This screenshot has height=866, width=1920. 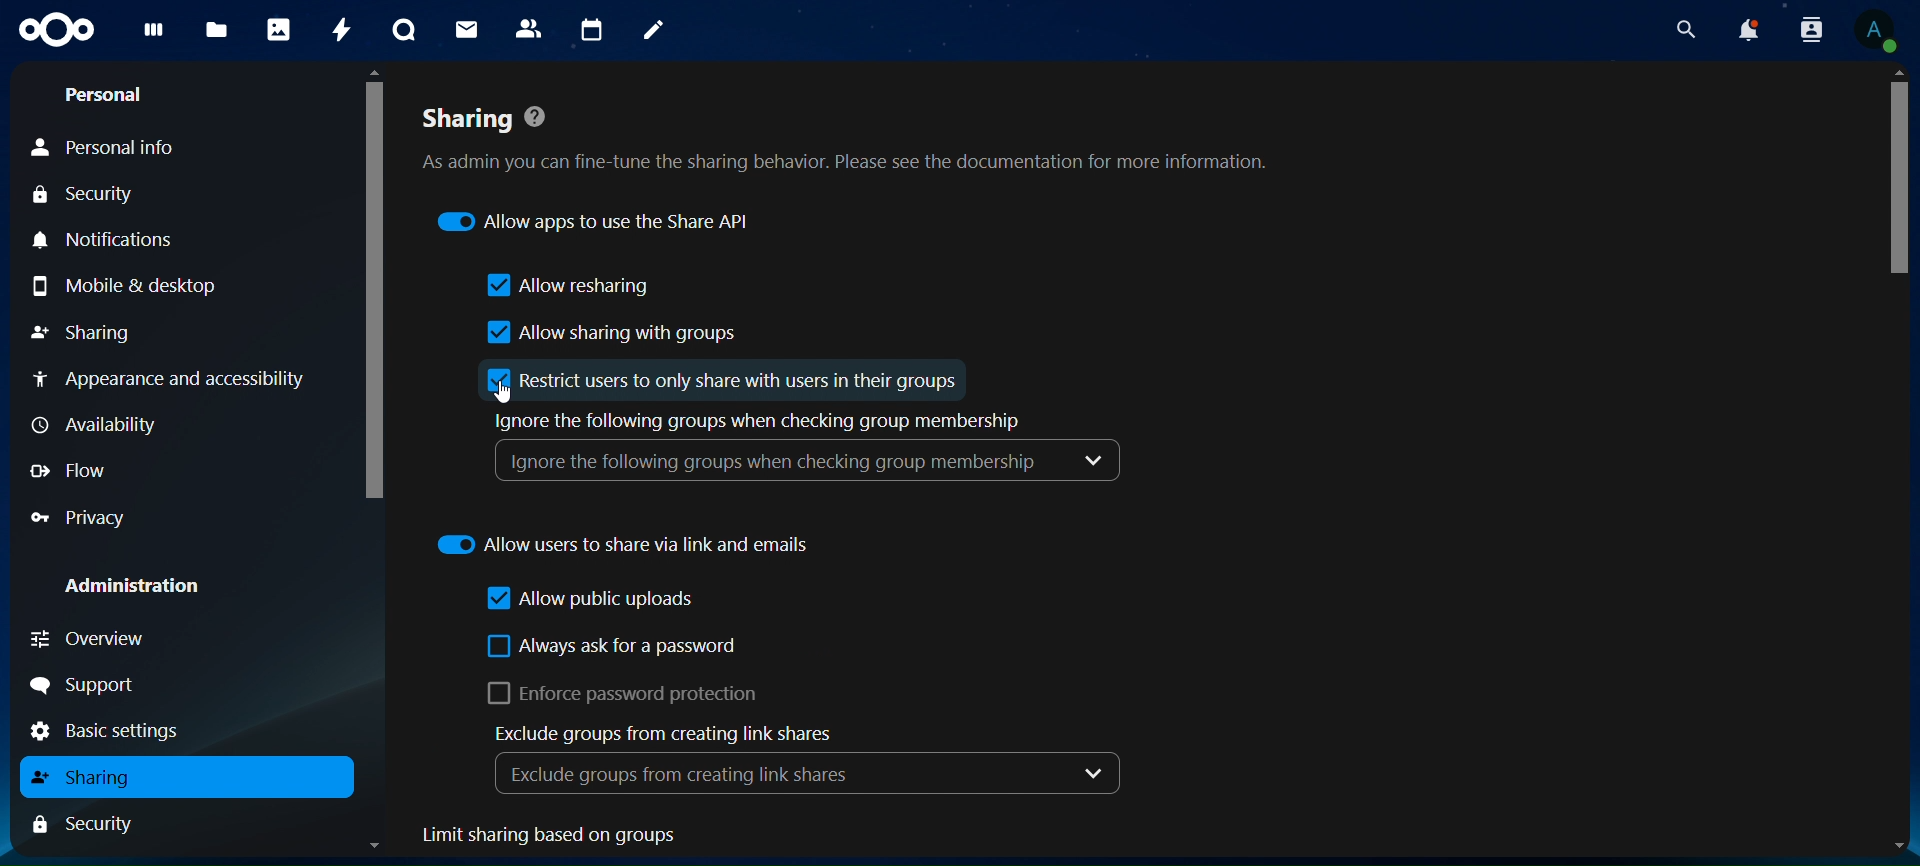 What do you see at coordinates (607, 333) in the screenshot?
I see `allow sharing with groups` at bounding box center [607, 333].